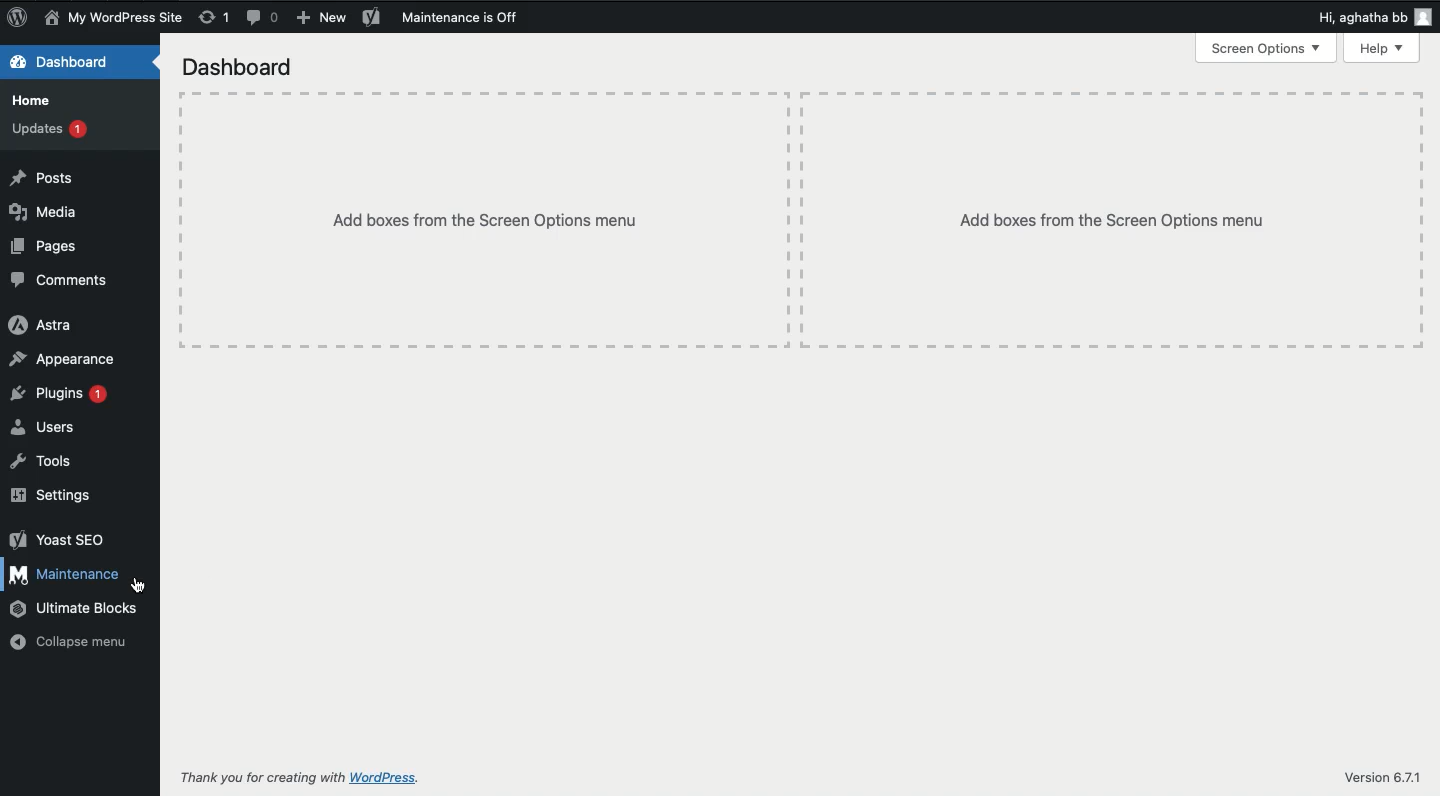 Image resolution: width=1440 pixels, height=796 pixels. I want to click on Thank you for creating with, so click(262, 779).